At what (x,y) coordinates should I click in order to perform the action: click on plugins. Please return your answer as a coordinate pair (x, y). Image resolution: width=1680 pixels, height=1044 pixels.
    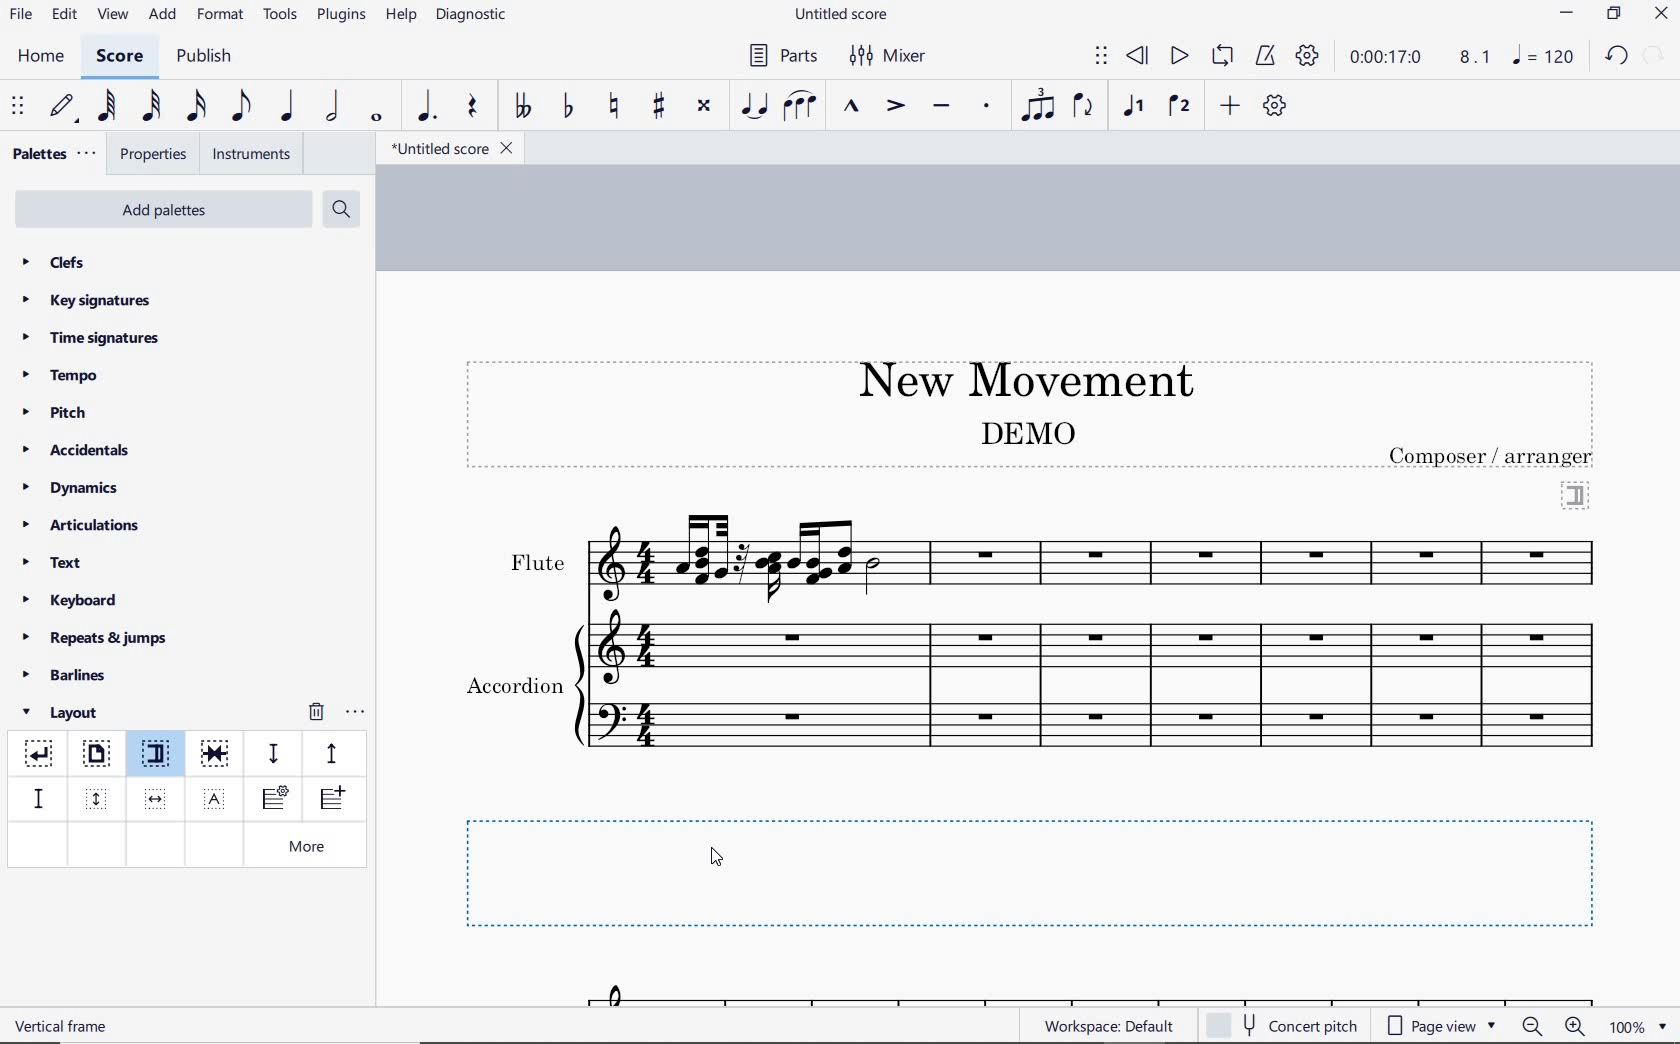
    Looking at the image, I should click on (341, 16).